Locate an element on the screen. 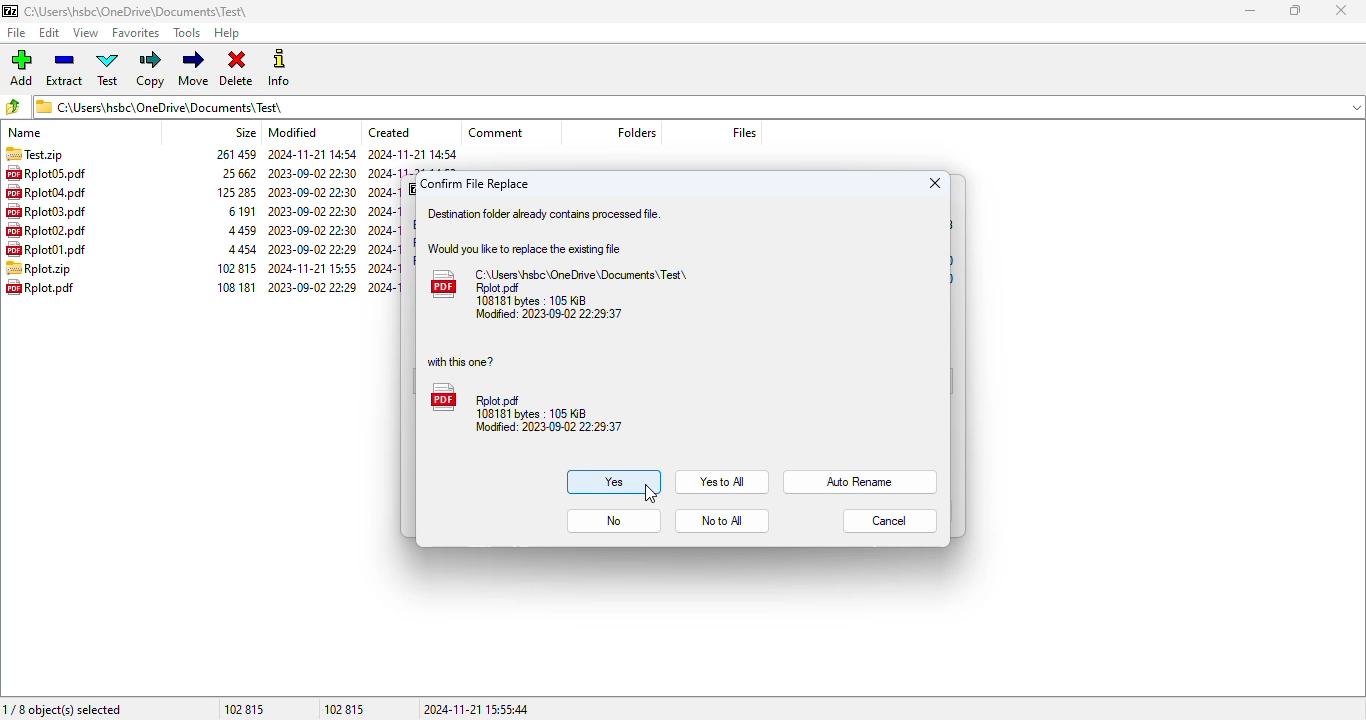 This screenshot has height=720, width=1366. yes is located at coordinates (613, 482).